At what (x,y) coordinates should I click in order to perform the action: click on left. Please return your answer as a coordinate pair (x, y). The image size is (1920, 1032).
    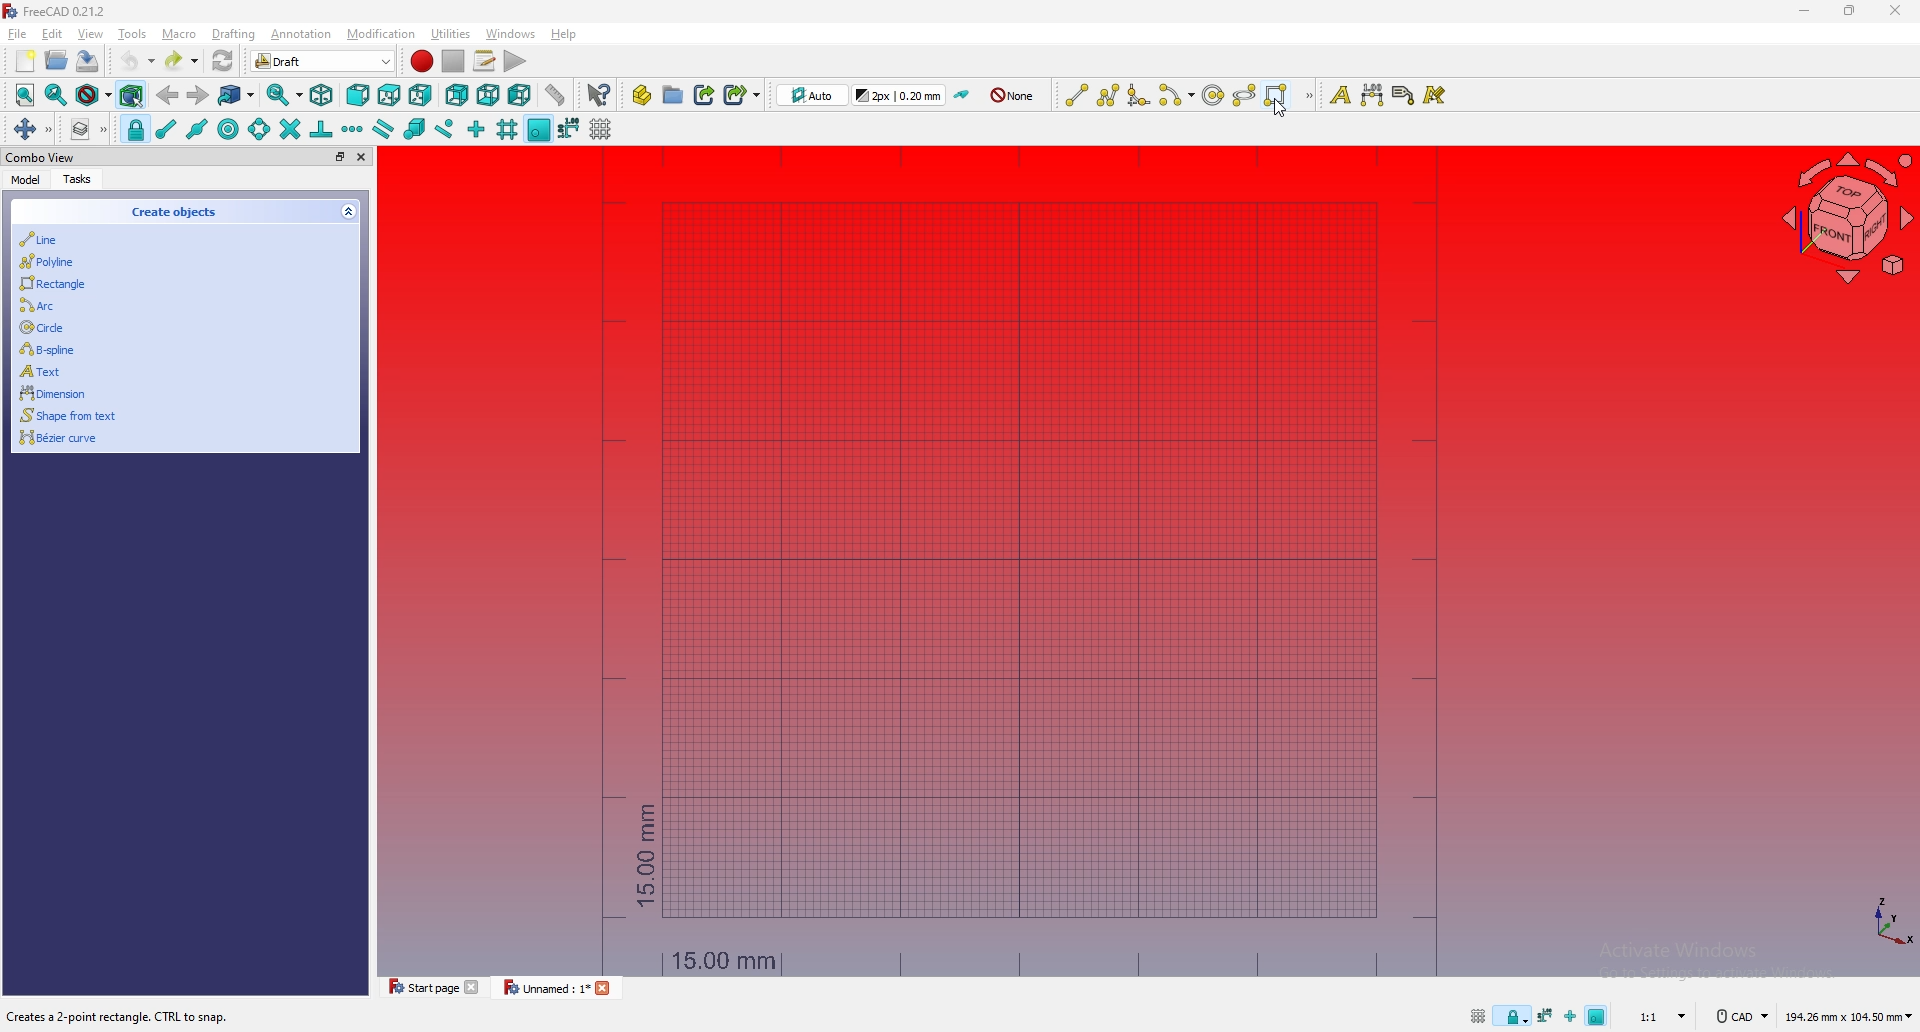
    Looking at the image, I should click on (519, 96).